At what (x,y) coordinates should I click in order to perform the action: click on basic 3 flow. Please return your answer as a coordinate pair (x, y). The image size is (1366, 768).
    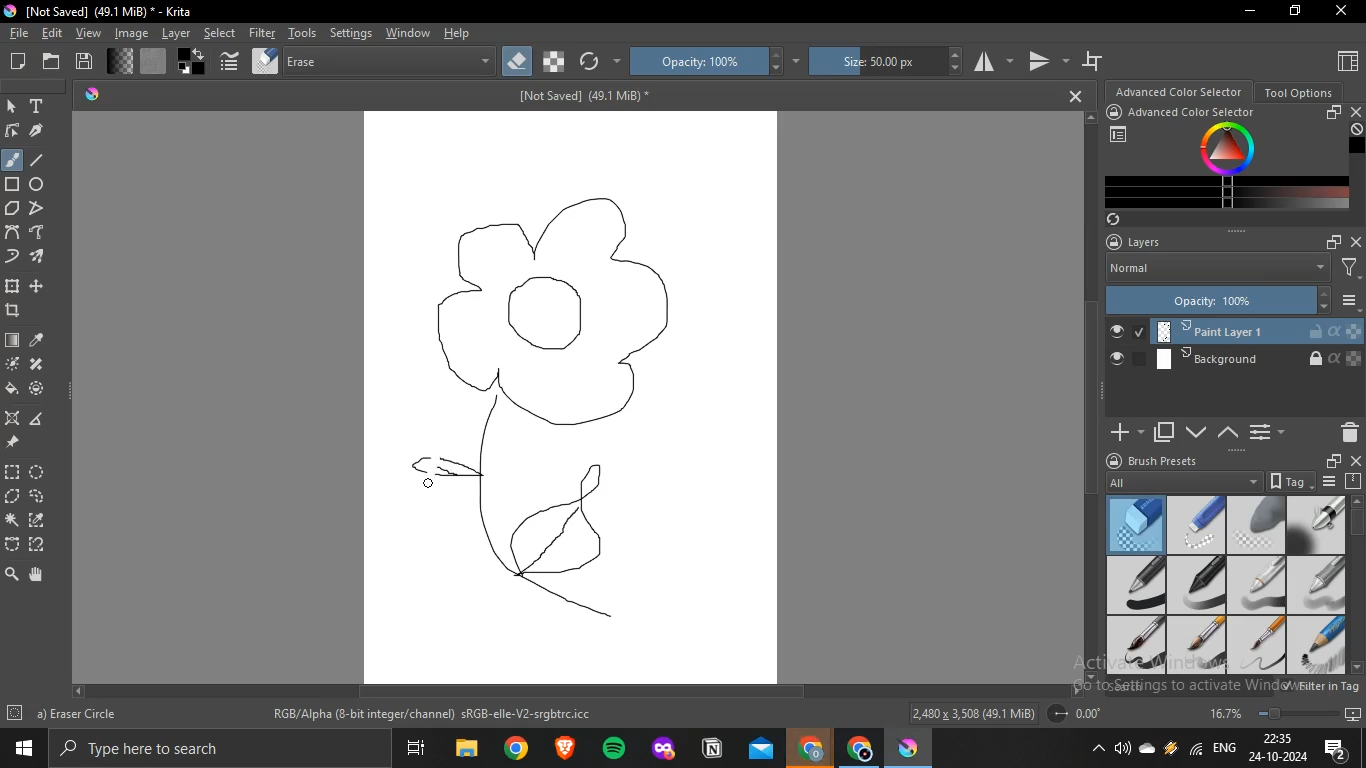
    Looking at the image, I should click on (1257, 584).